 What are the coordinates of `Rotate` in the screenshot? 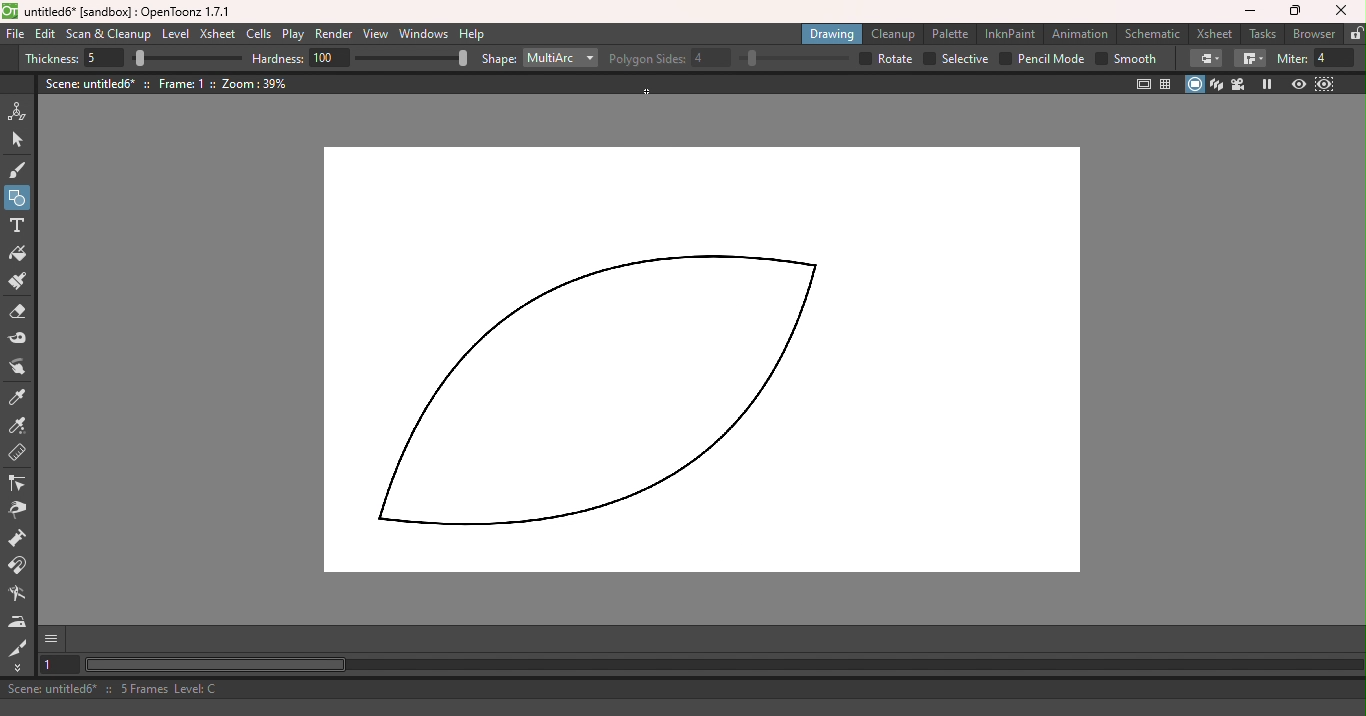 It's located at (886, 59).